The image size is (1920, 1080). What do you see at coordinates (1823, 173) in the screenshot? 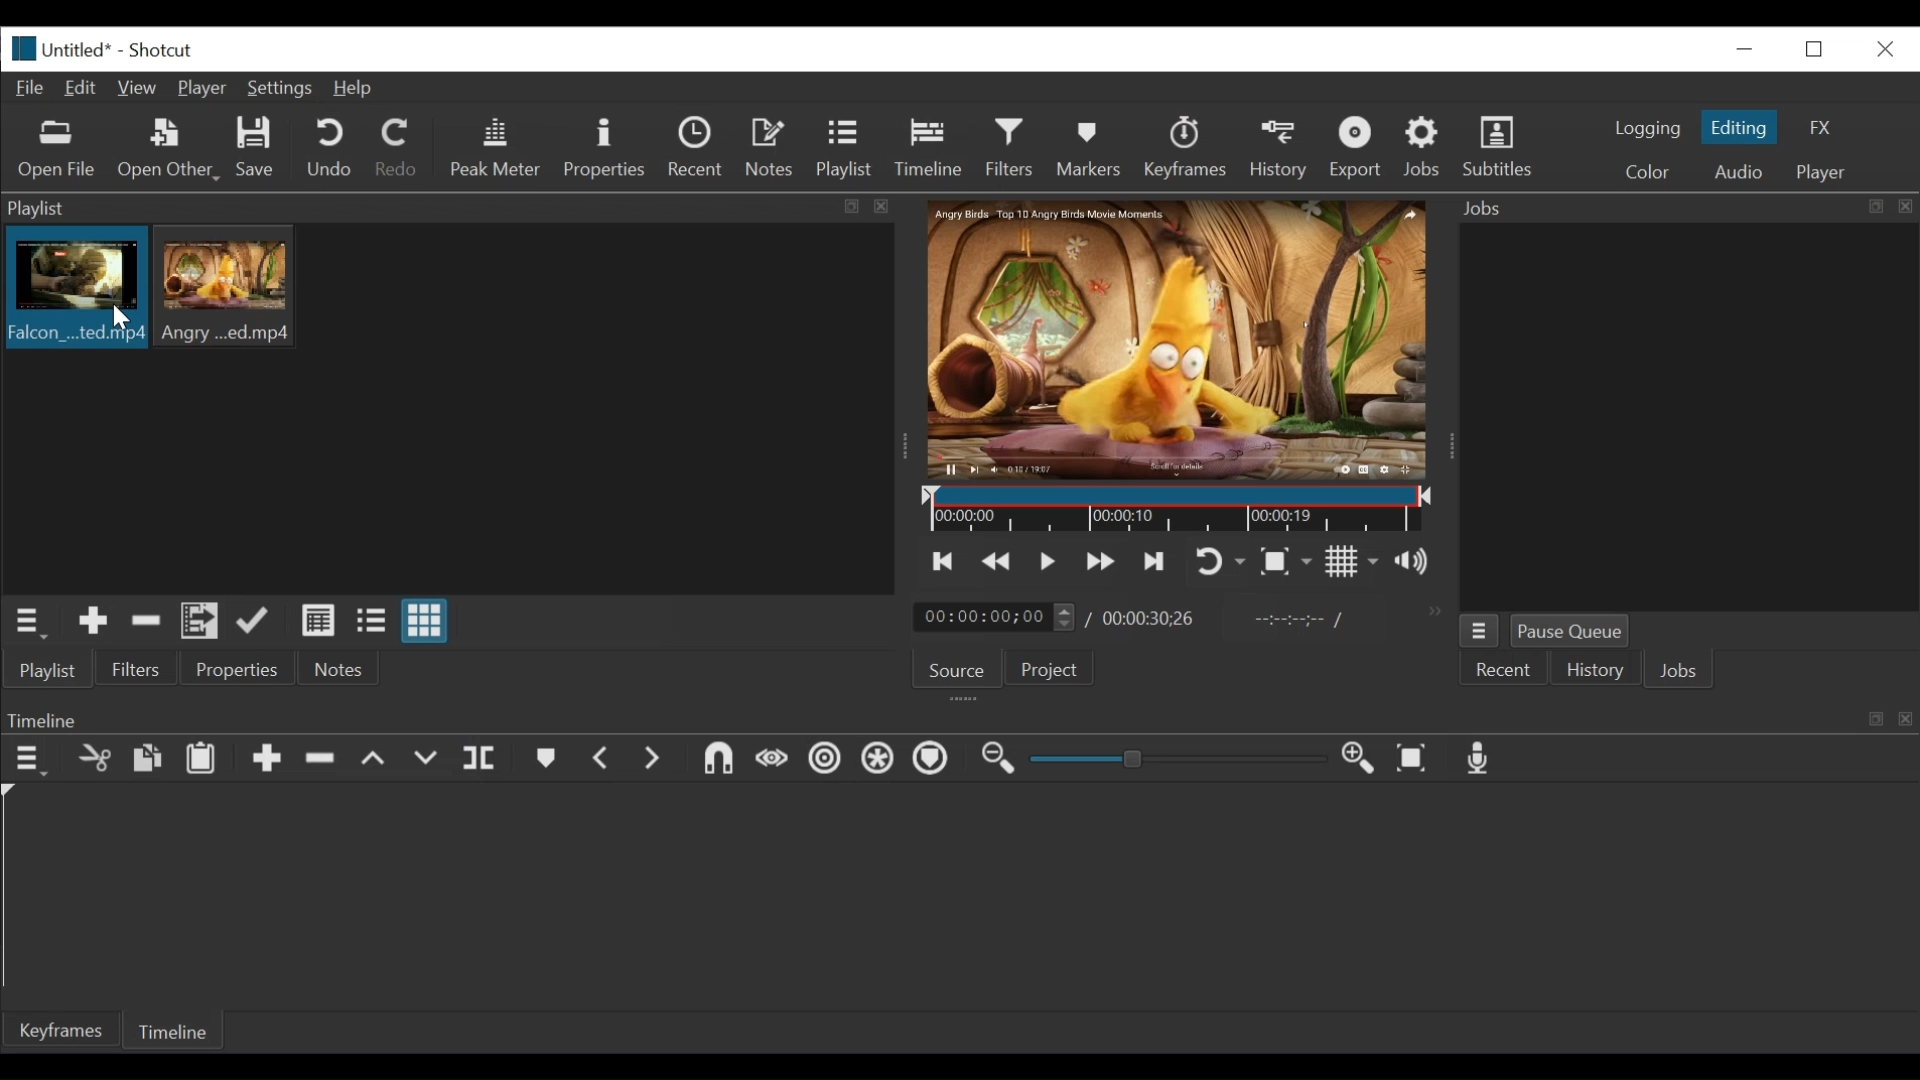
I see `player` at bounding box center [1823, 173].